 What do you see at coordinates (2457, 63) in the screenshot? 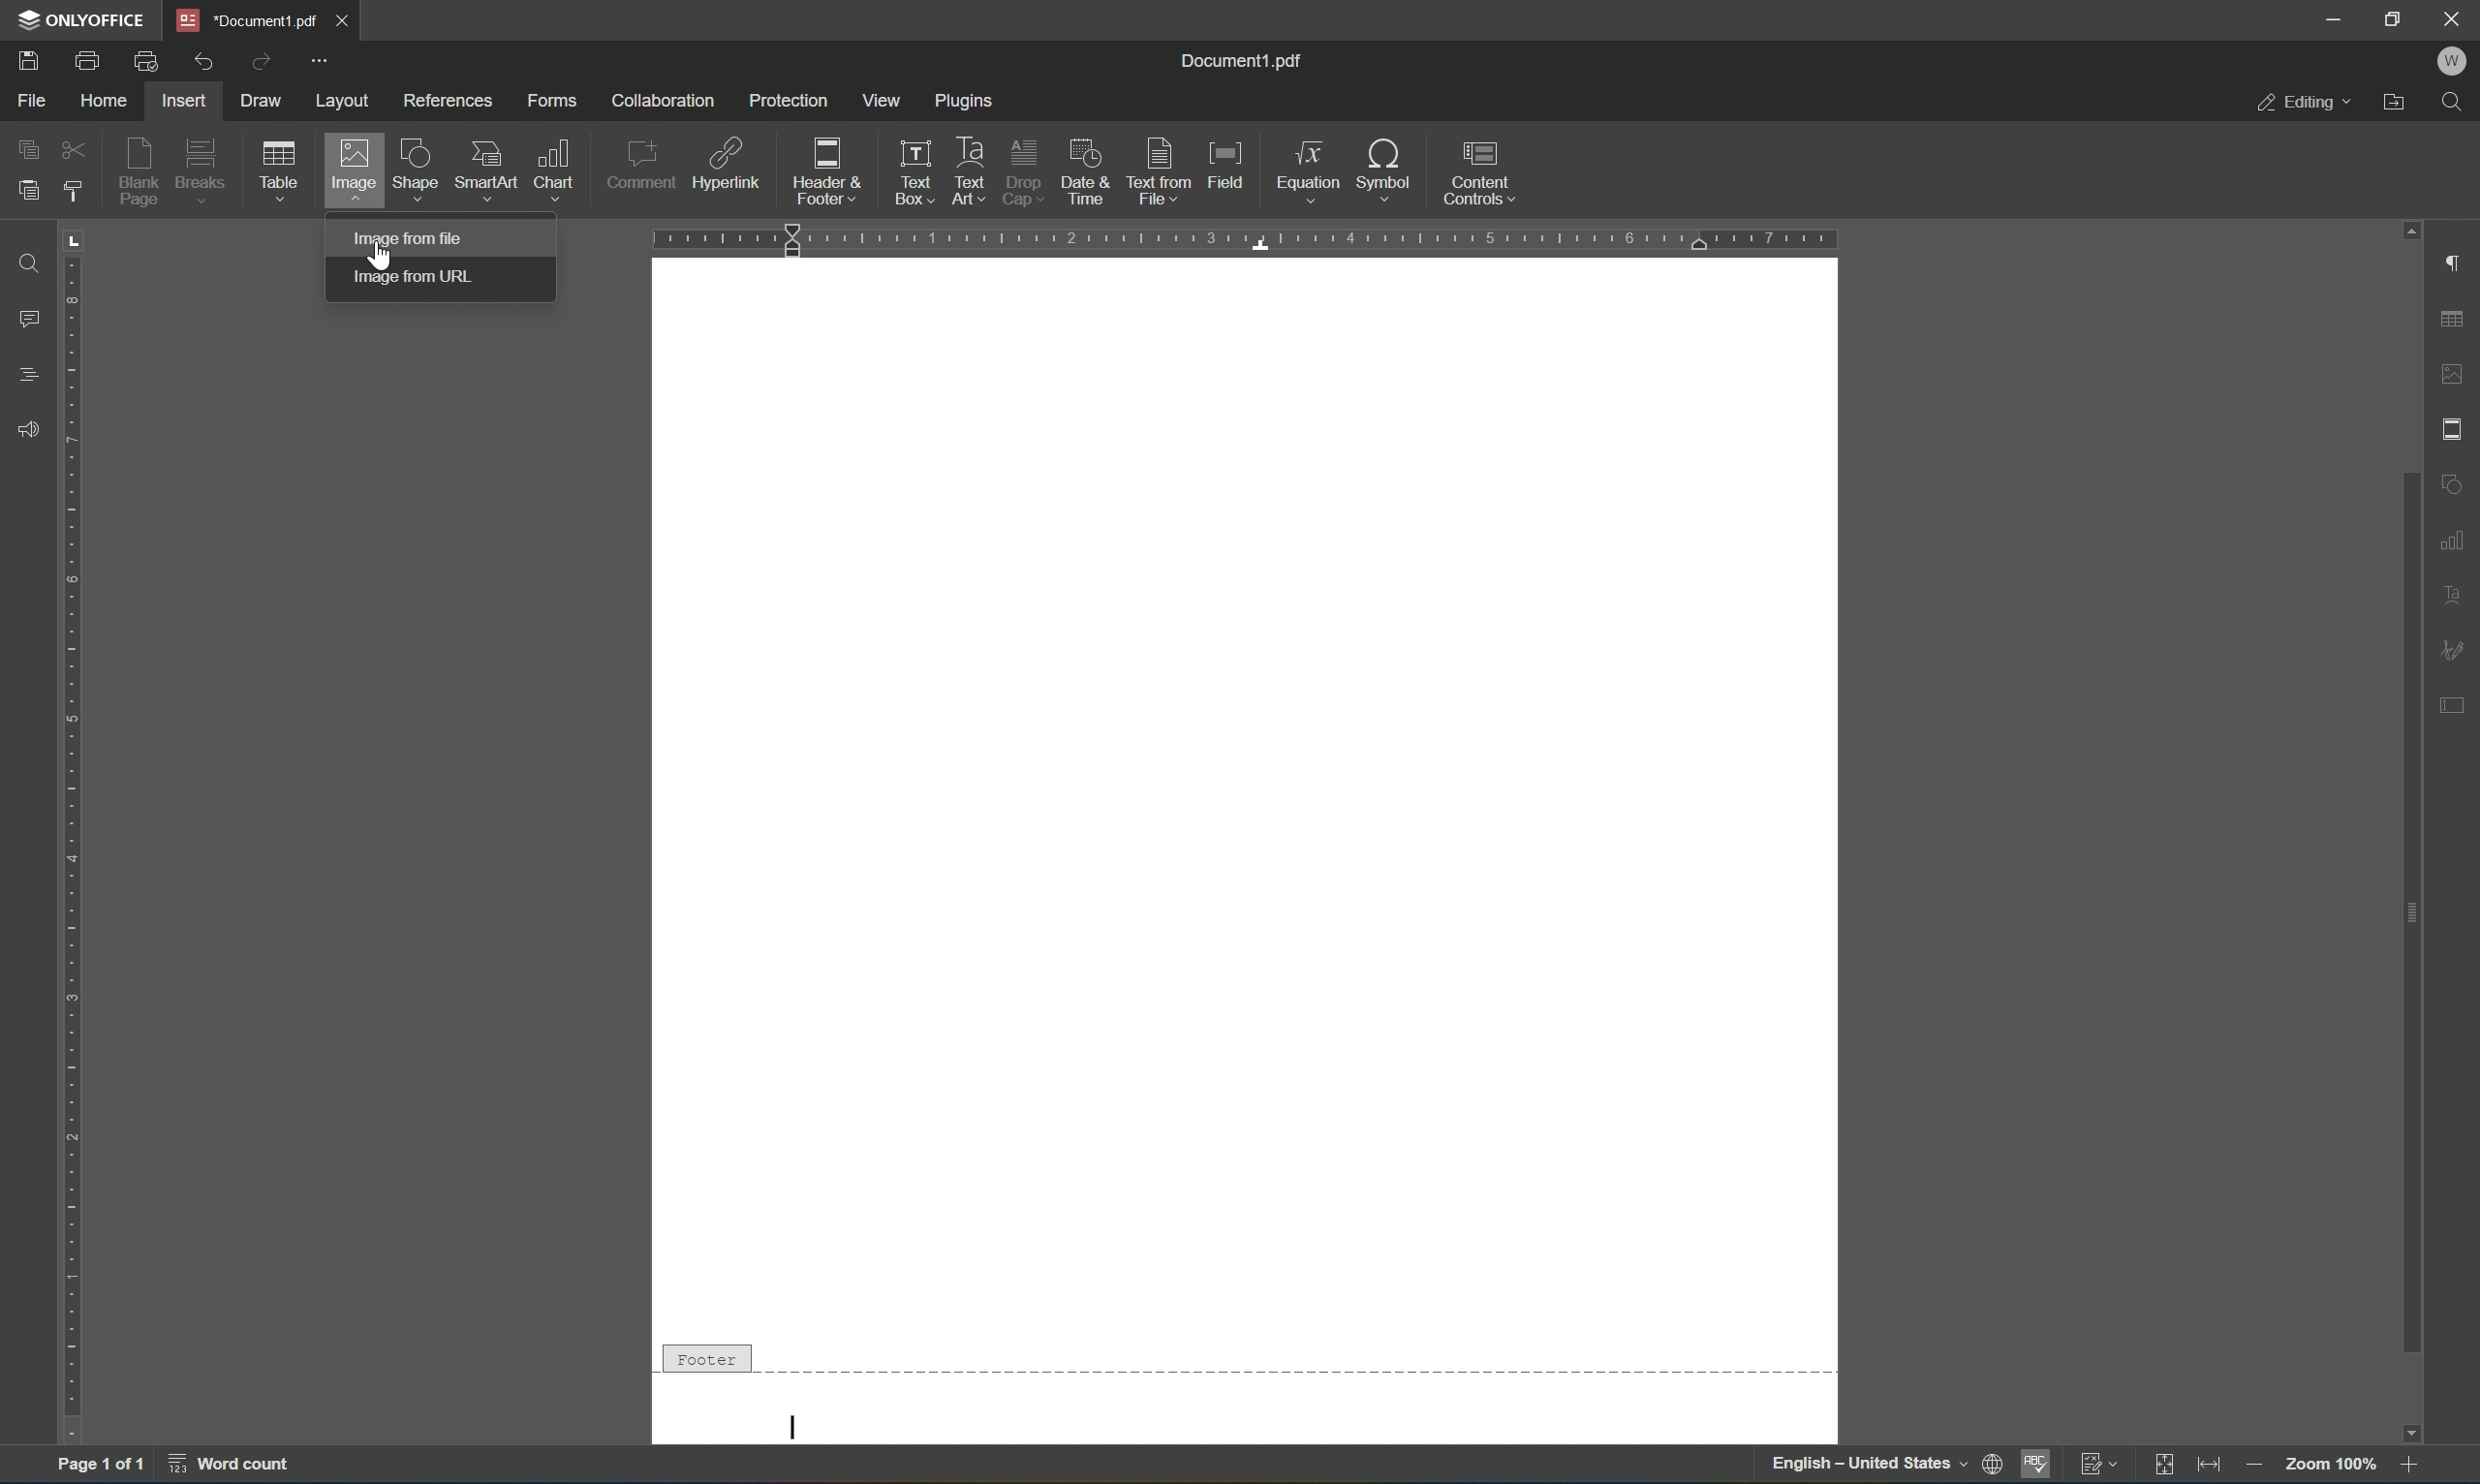
I see `profile` at bounding box center [2457, 63].